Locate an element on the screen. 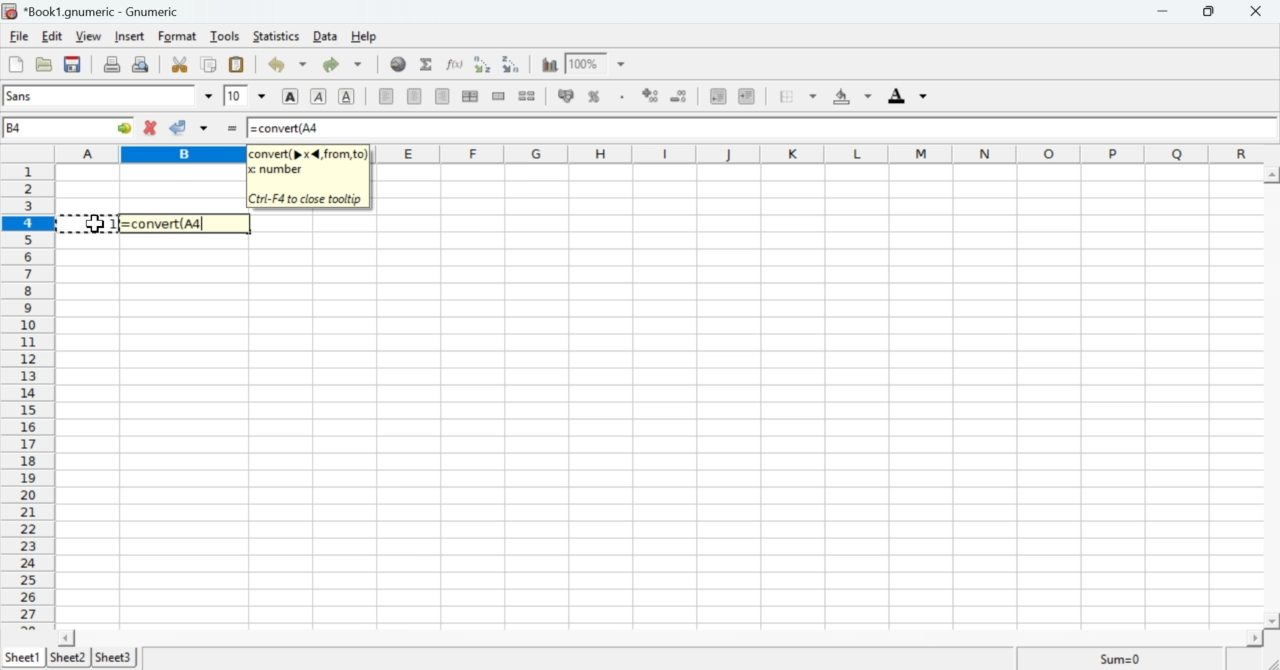 This screenshot has width=1280, height=670. Sum is located at coordinates (1124, 658).